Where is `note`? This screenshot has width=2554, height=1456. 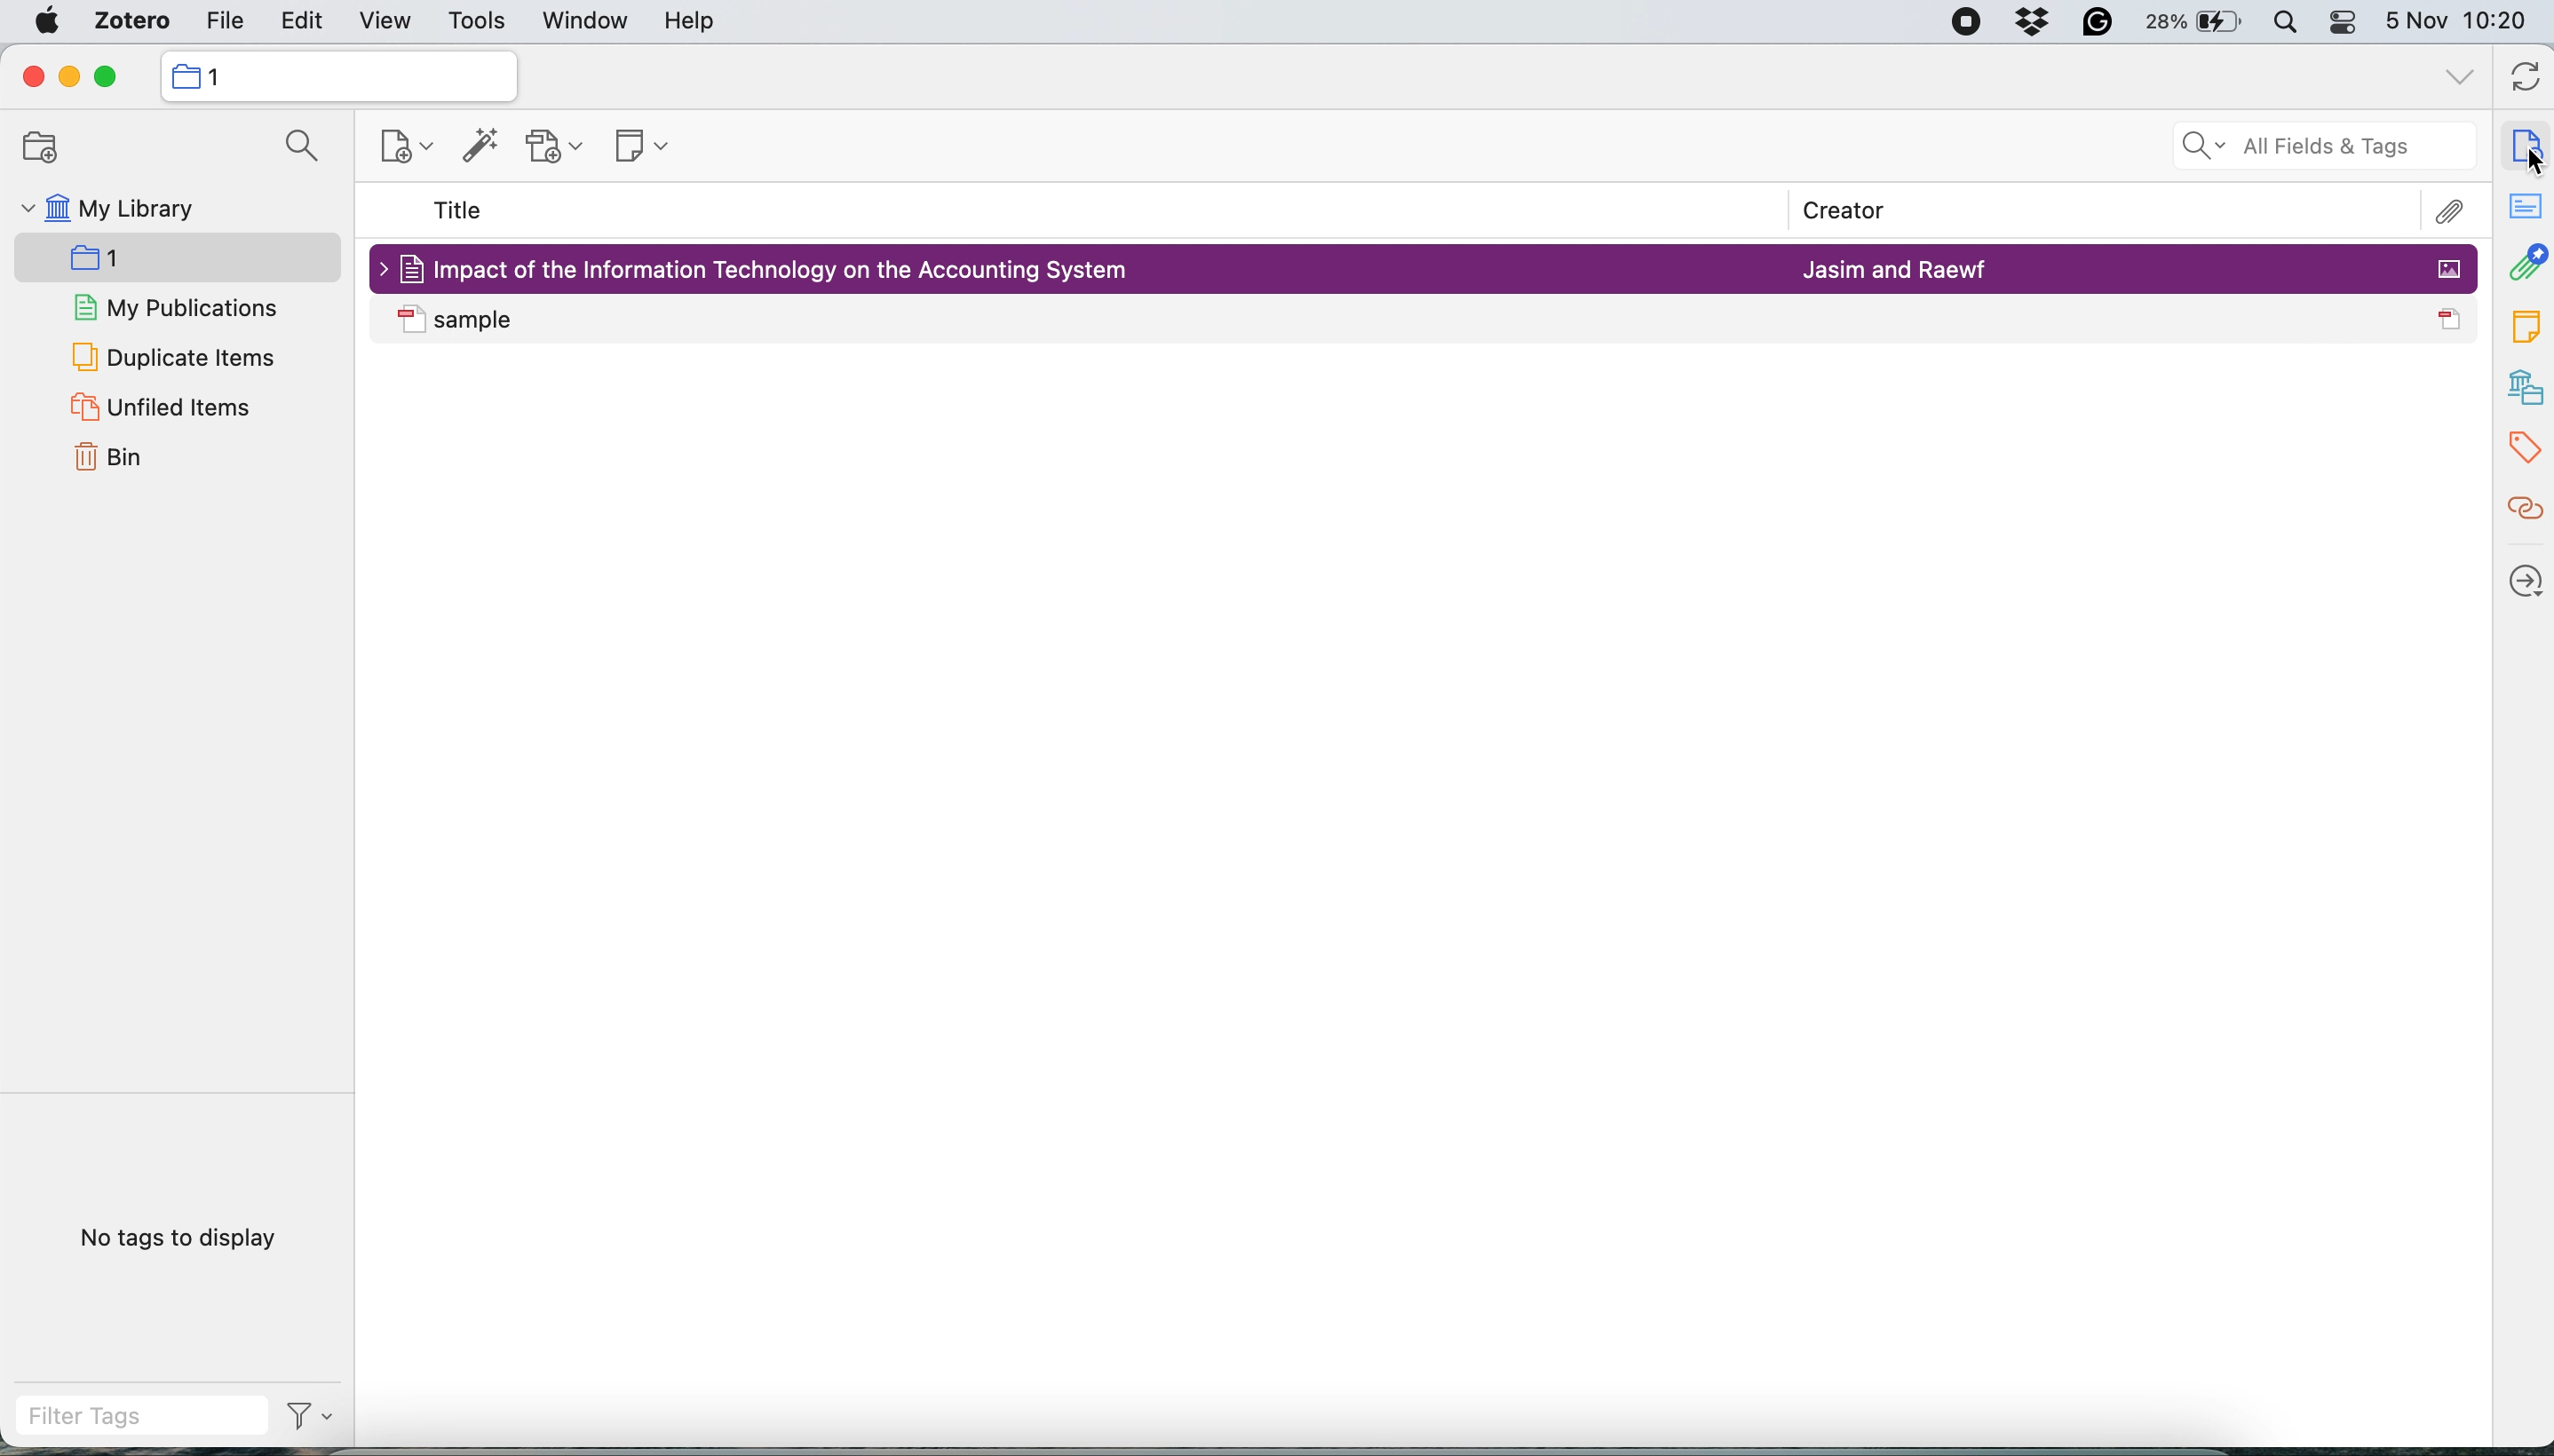
note is located at coordinates (2525, 326).